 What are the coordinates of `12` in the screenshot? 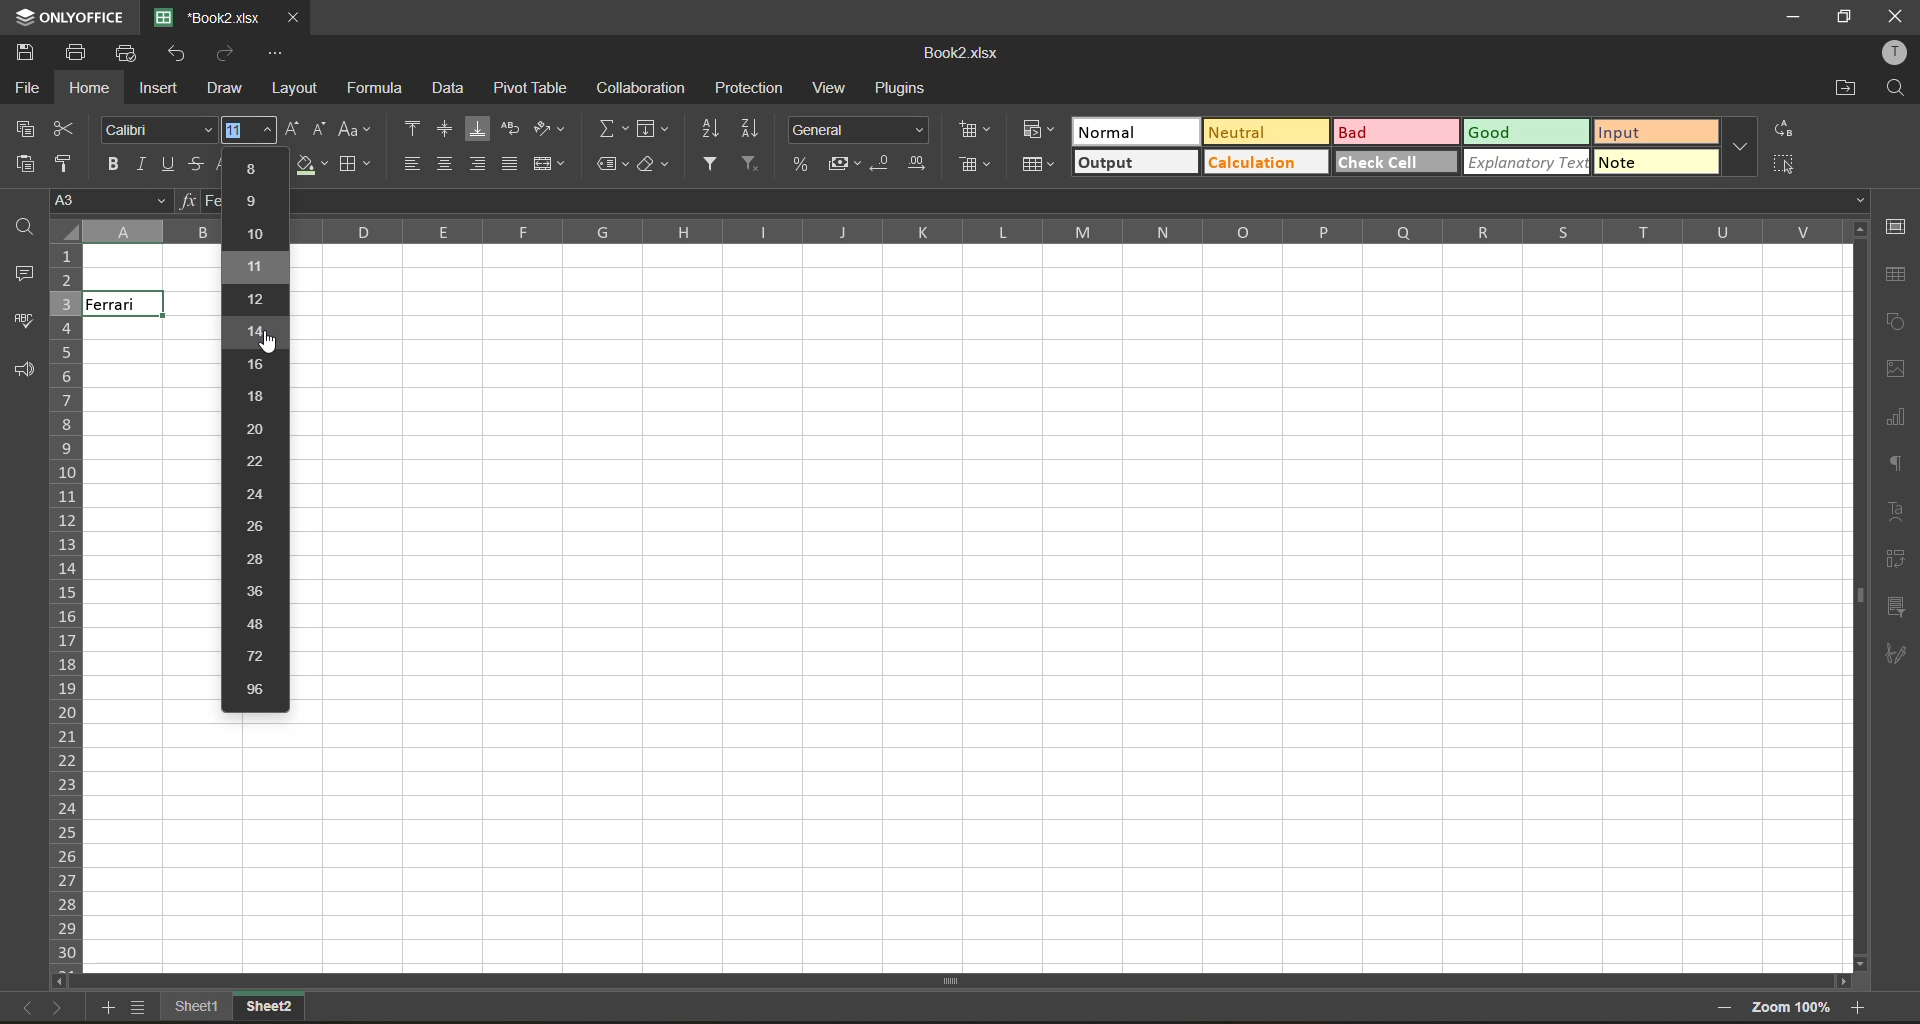 It's located at (257, 301).